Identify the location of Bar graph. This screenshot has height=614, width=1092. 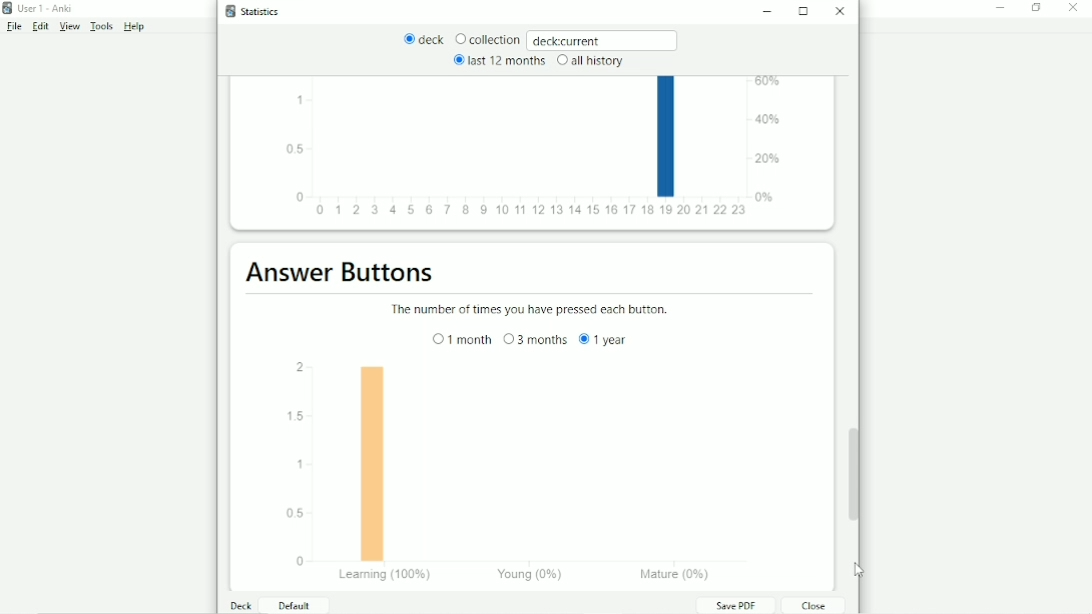
(532, 472).